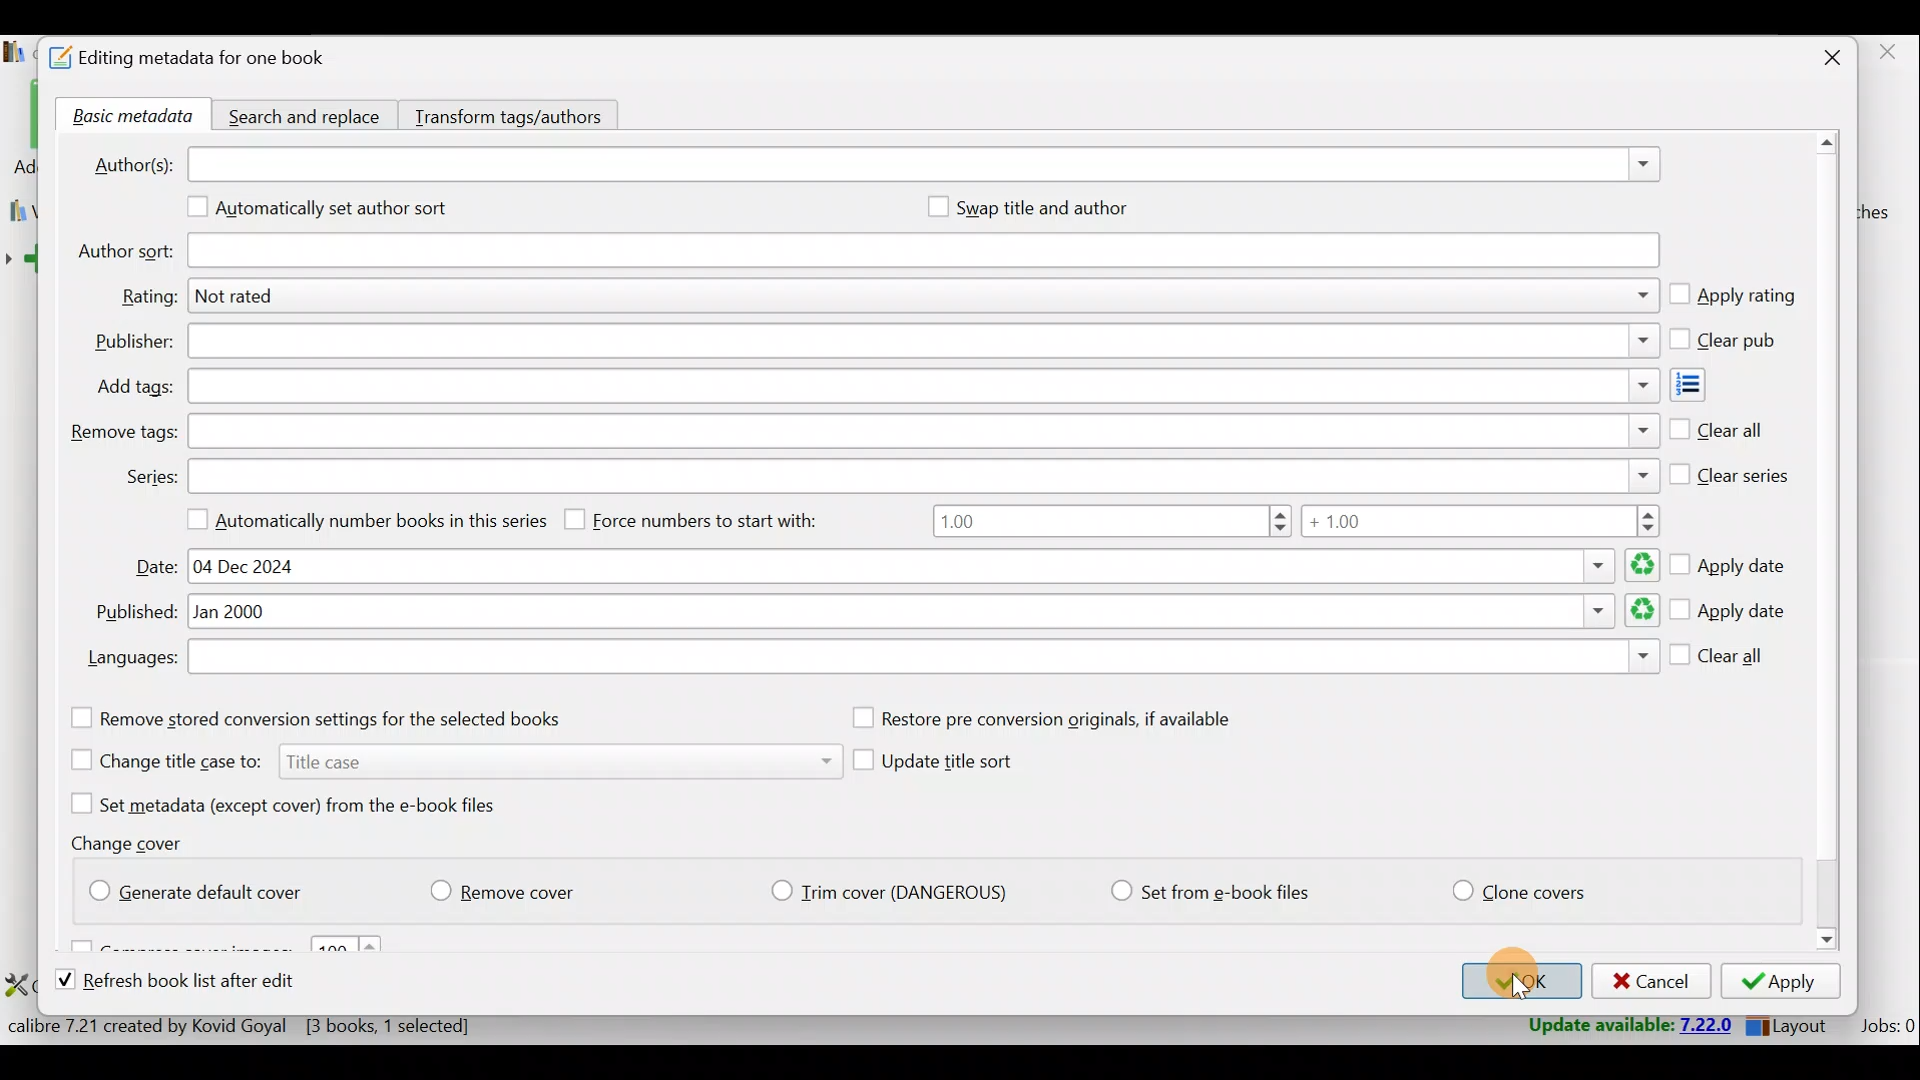 The width and height of the screenshot is (1920, 1080). Describe the element at coordinates (343, 718) in the screenshot. I see `Remove stored conversion settings for the selected books` at that location.